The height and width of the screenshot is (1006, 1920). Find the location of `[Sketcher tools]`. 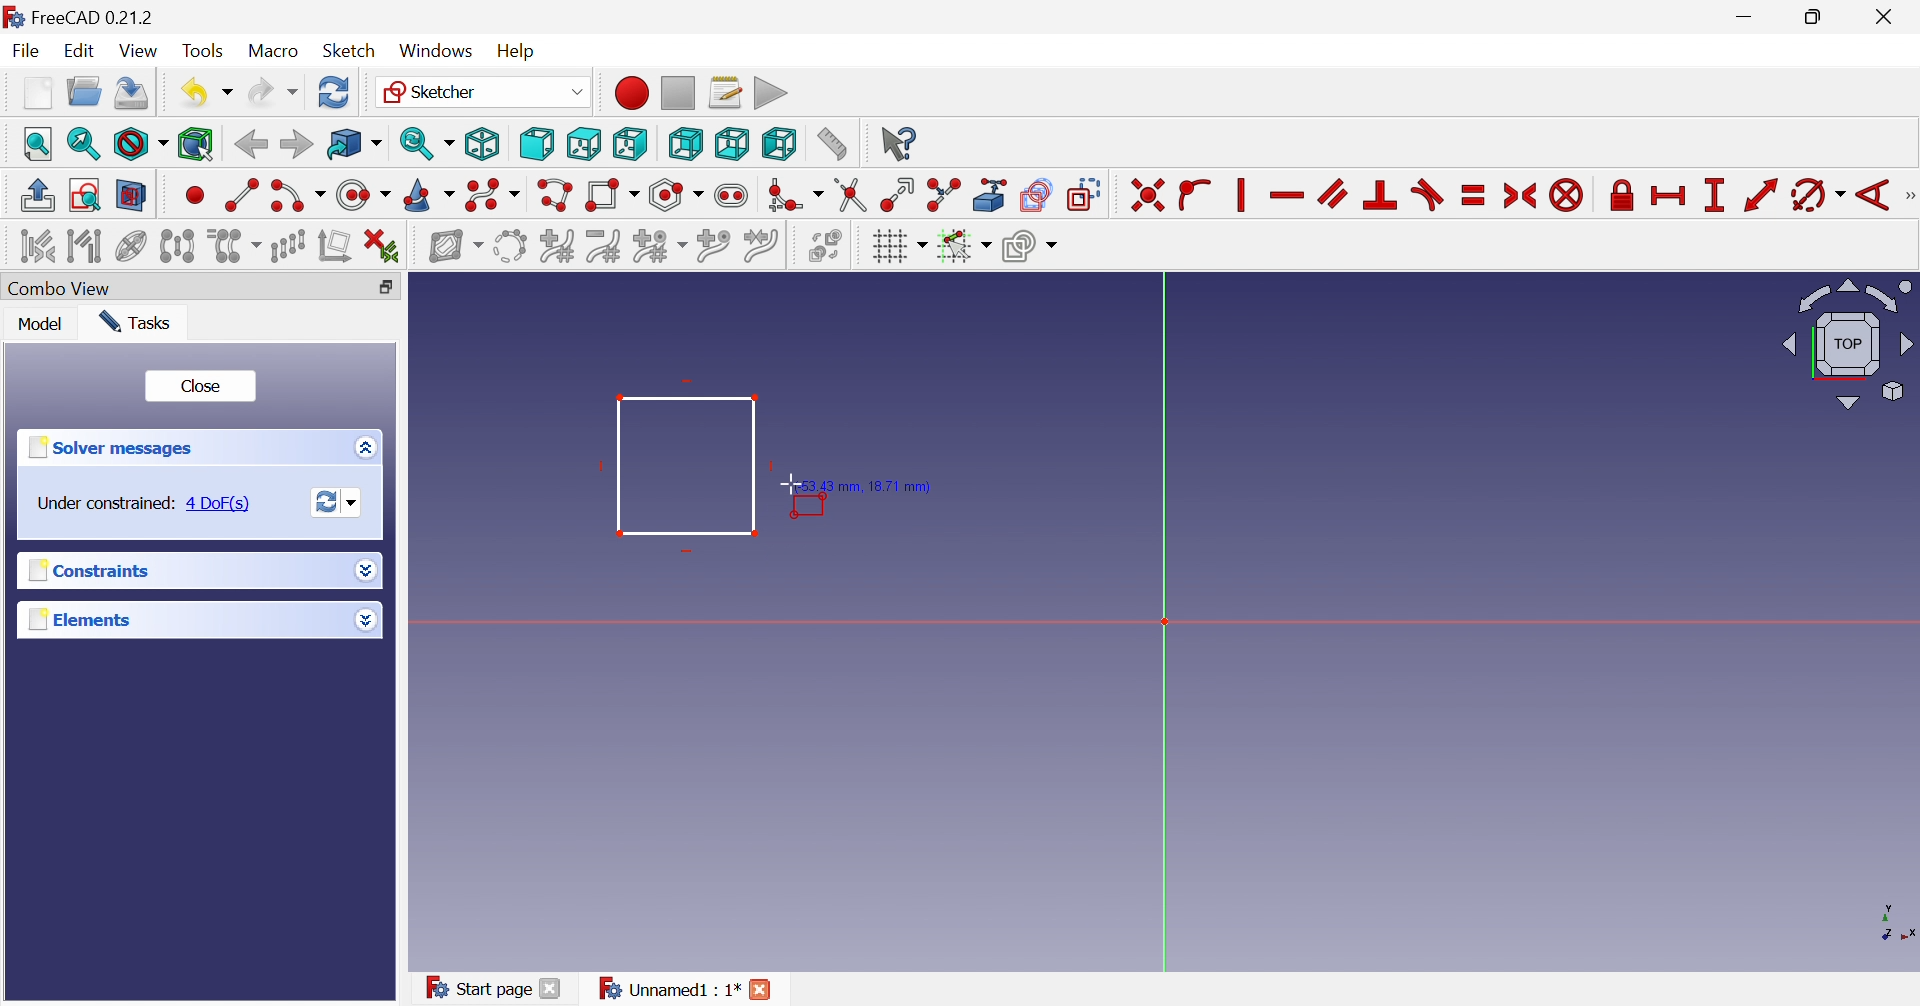

[Sketcher tools] is located at coordinates (1908, 198).